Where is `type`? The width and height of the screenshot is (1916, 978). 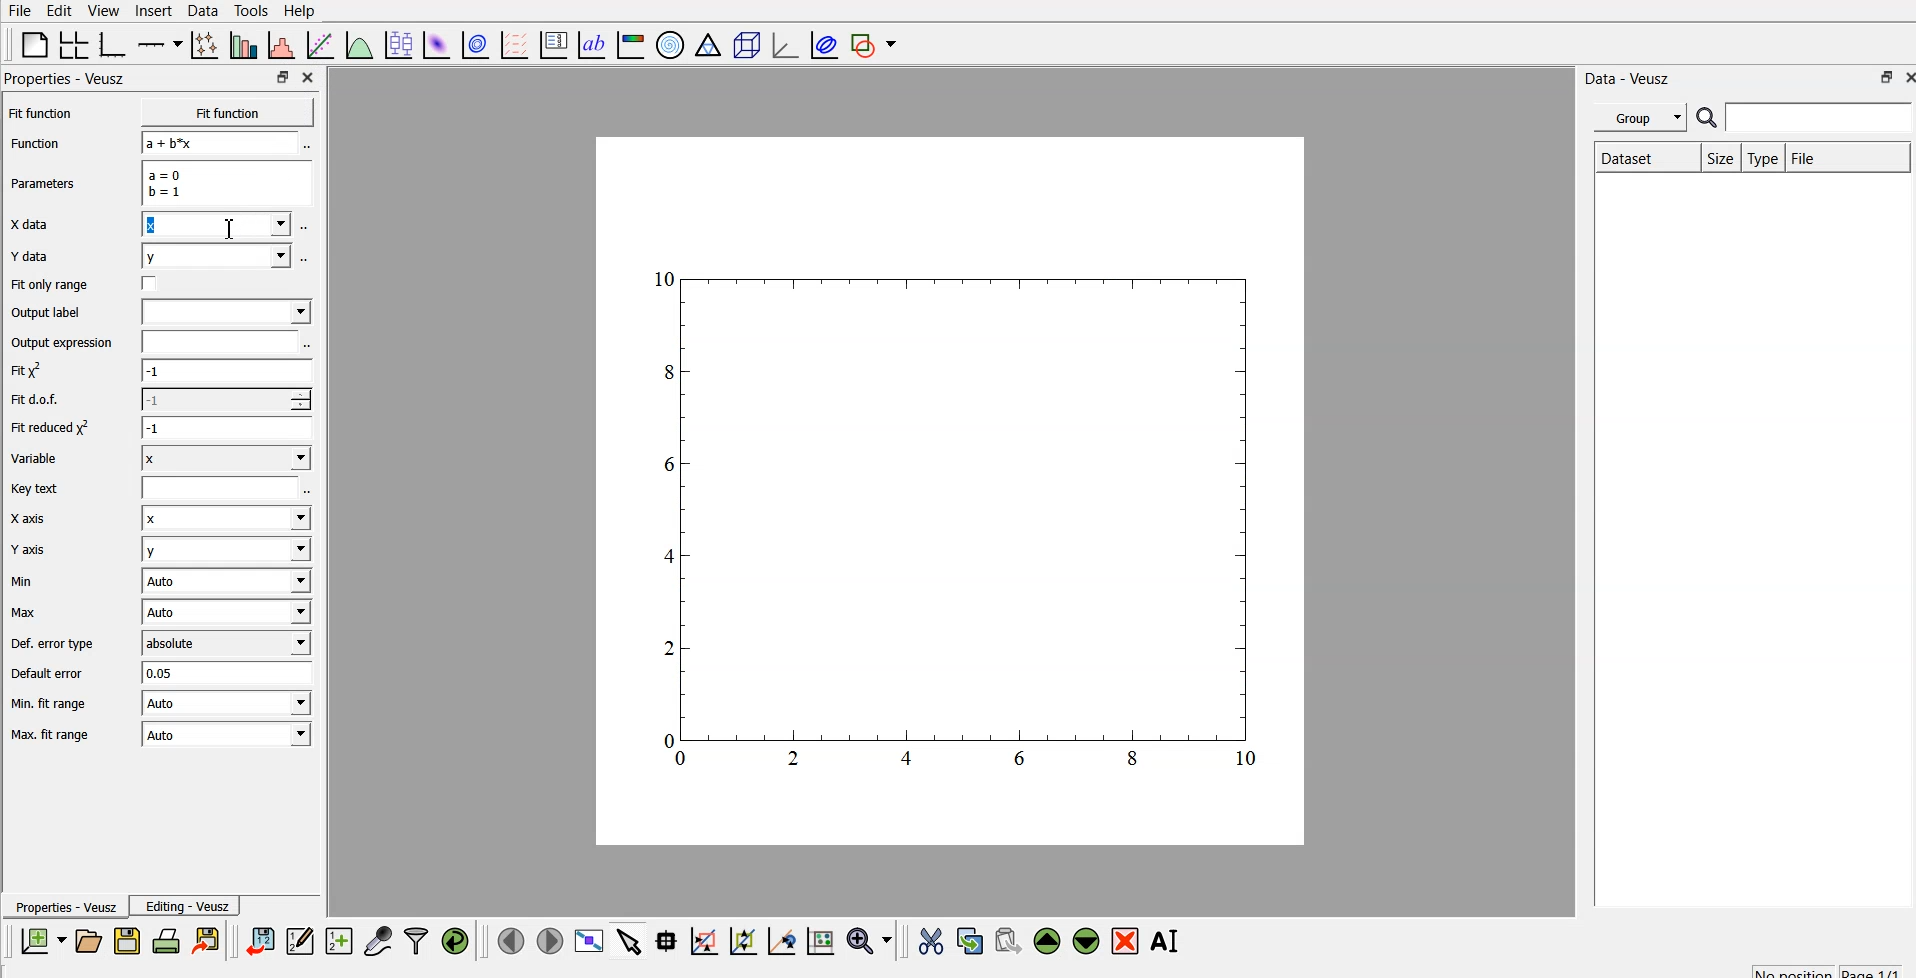 type is located at coordinates (1763, 158).